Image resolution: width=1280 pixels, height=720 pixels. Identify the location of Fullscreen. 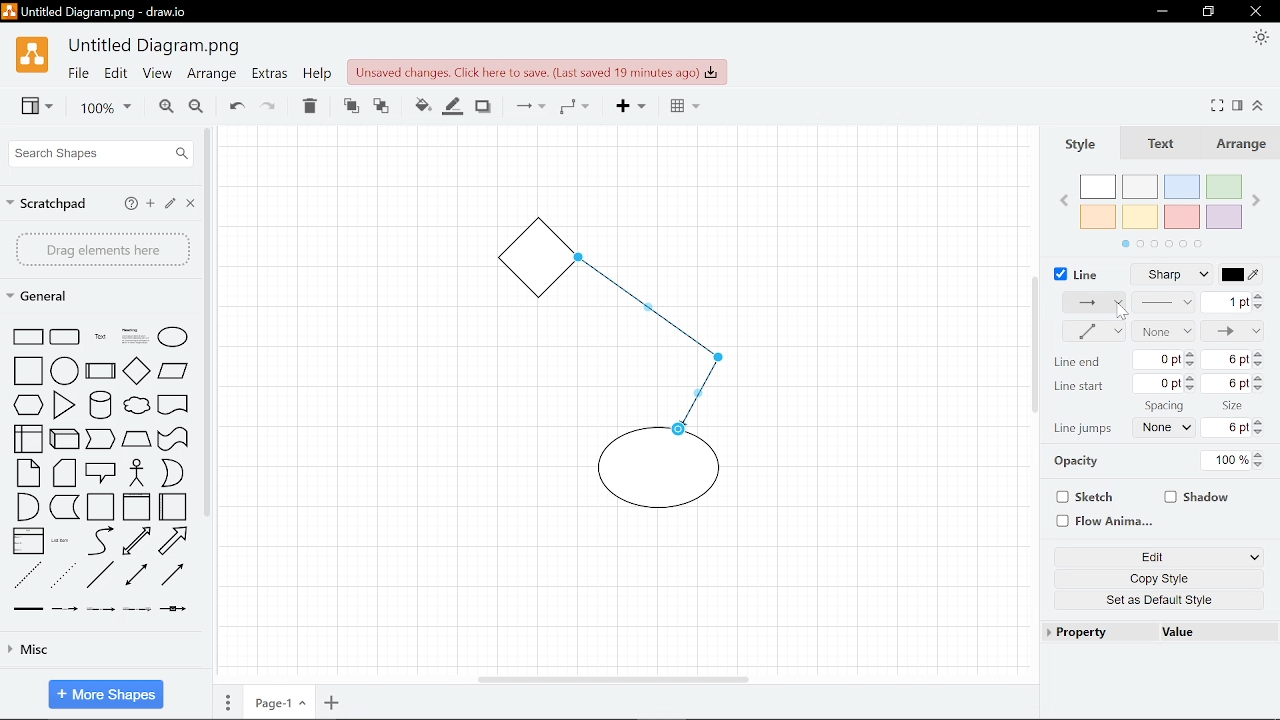
(1219, 105).